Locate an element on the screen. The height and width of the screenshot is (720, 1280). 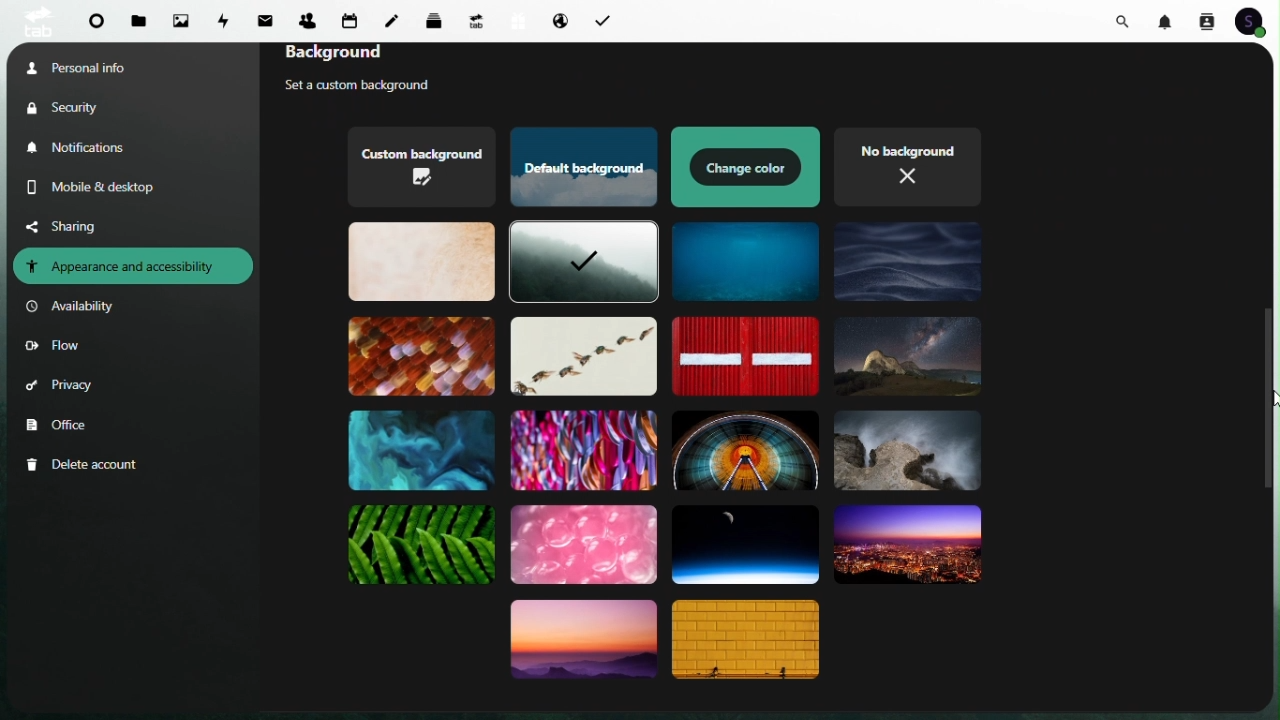
Vertical scrollbar is located at coordinates (1270, 401).